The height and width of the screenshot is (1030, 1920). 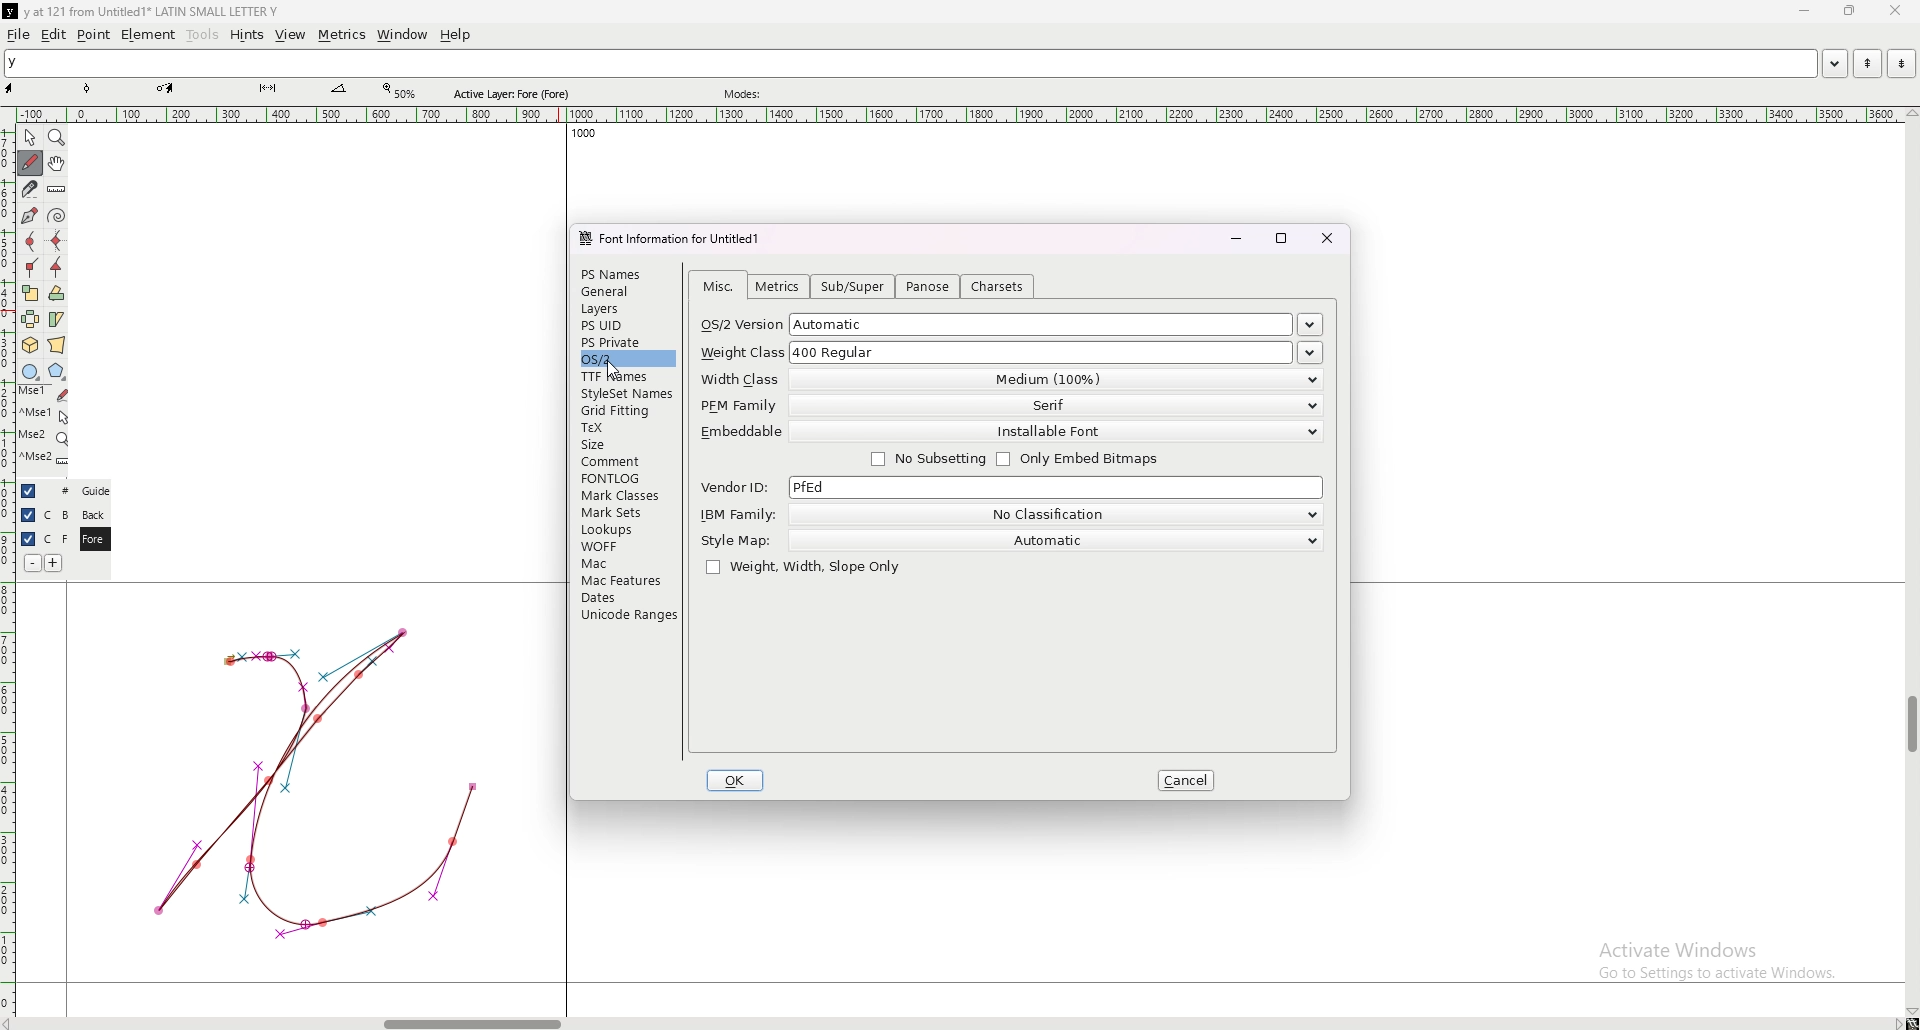 What do you see at coordinates (1009, 378) in the screenshot?
I see `width class medium 100%` at bounding box center [1009, 378].